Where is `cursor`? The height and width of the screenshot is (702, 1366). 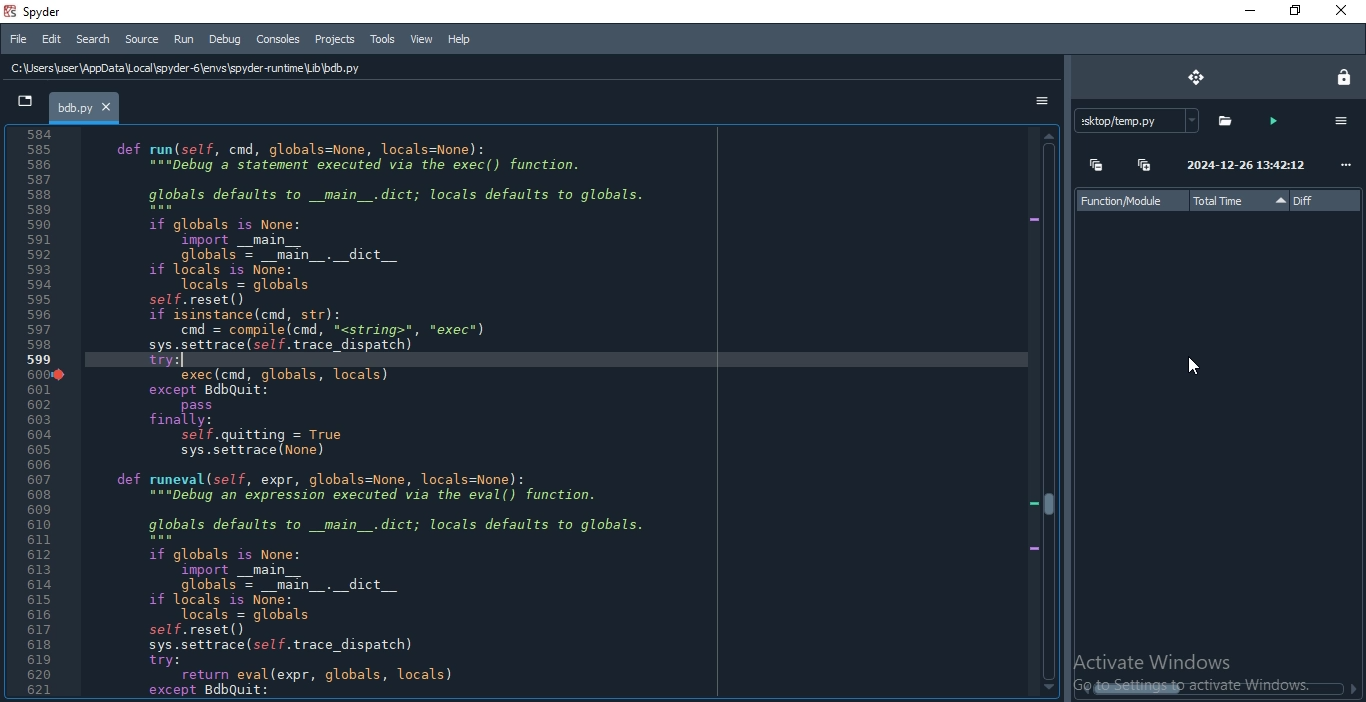
cursor is located at coordinates (1196, 367).